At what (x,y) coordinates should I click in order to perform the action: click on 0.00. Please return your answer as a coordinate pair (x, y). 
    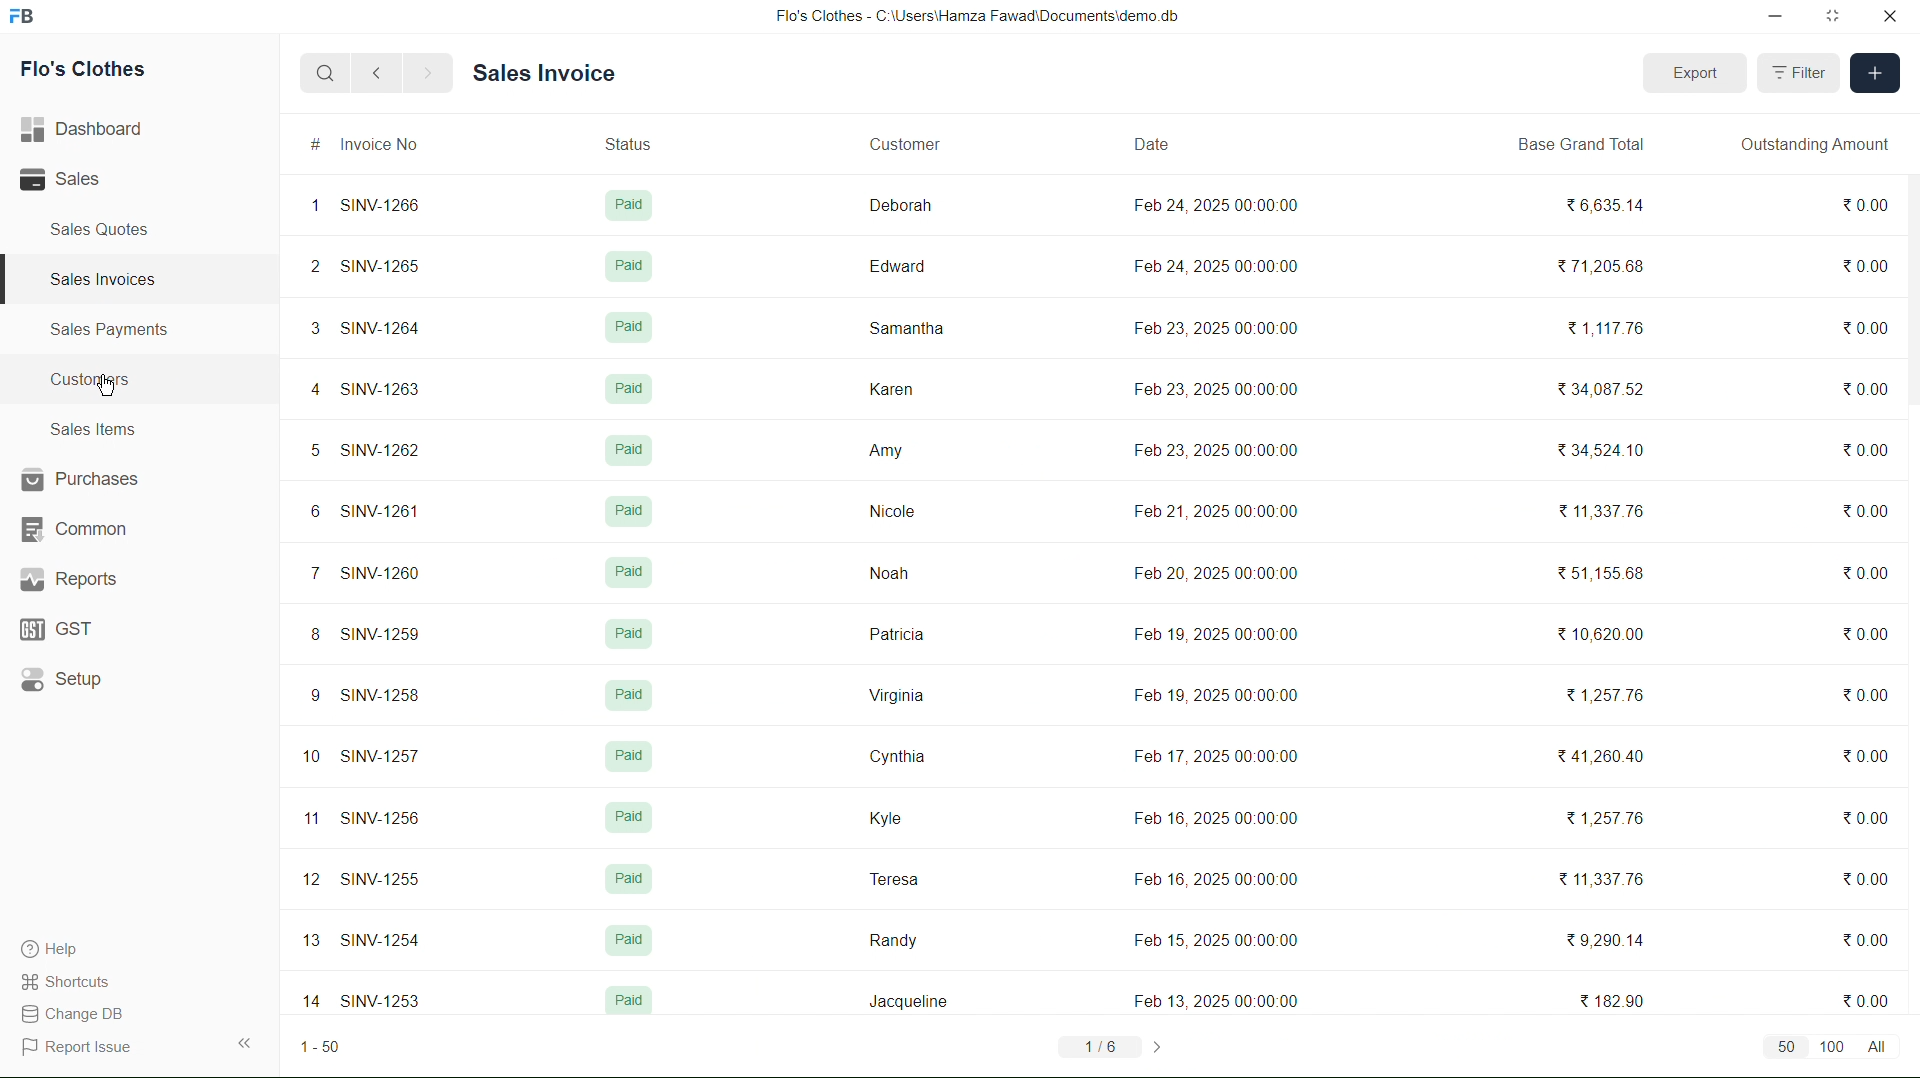
    Looking at the image, I should click on (1861, 688).